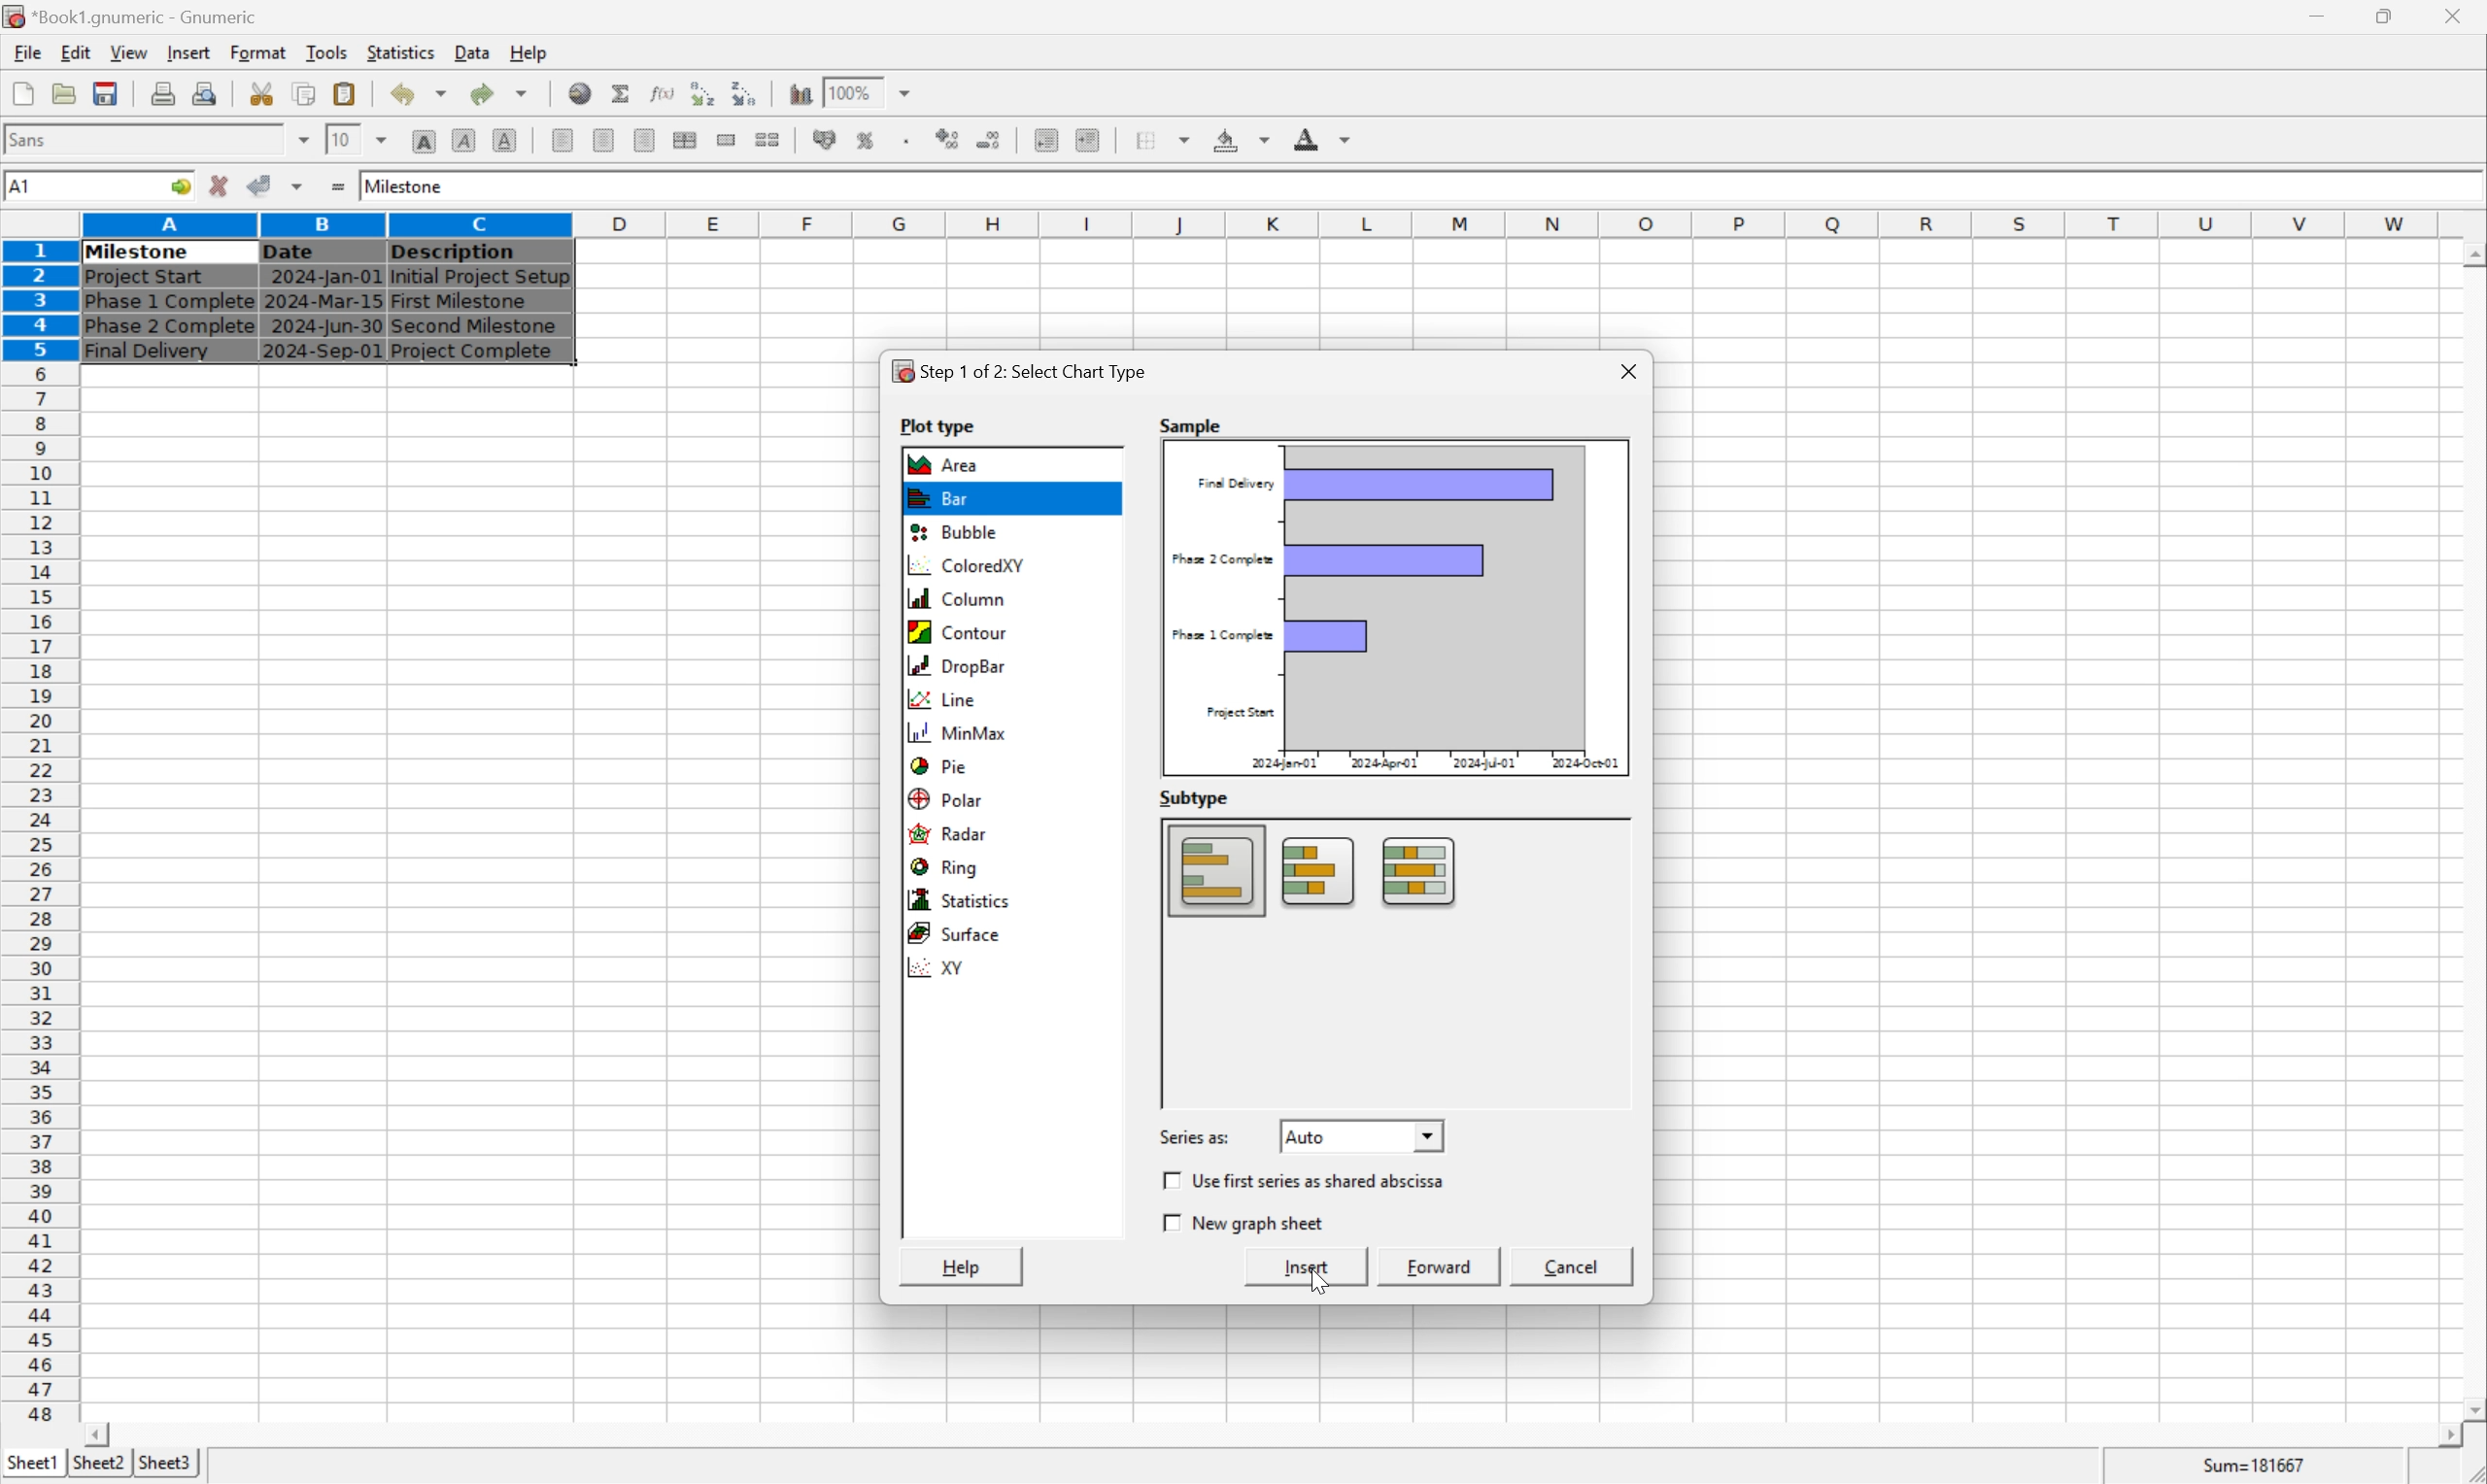 This screenshot has width=2487, height=1484. What do you see at coordinates (2456, 13) in the screenshot?
I see `close` at bounding box center [2456, 13].